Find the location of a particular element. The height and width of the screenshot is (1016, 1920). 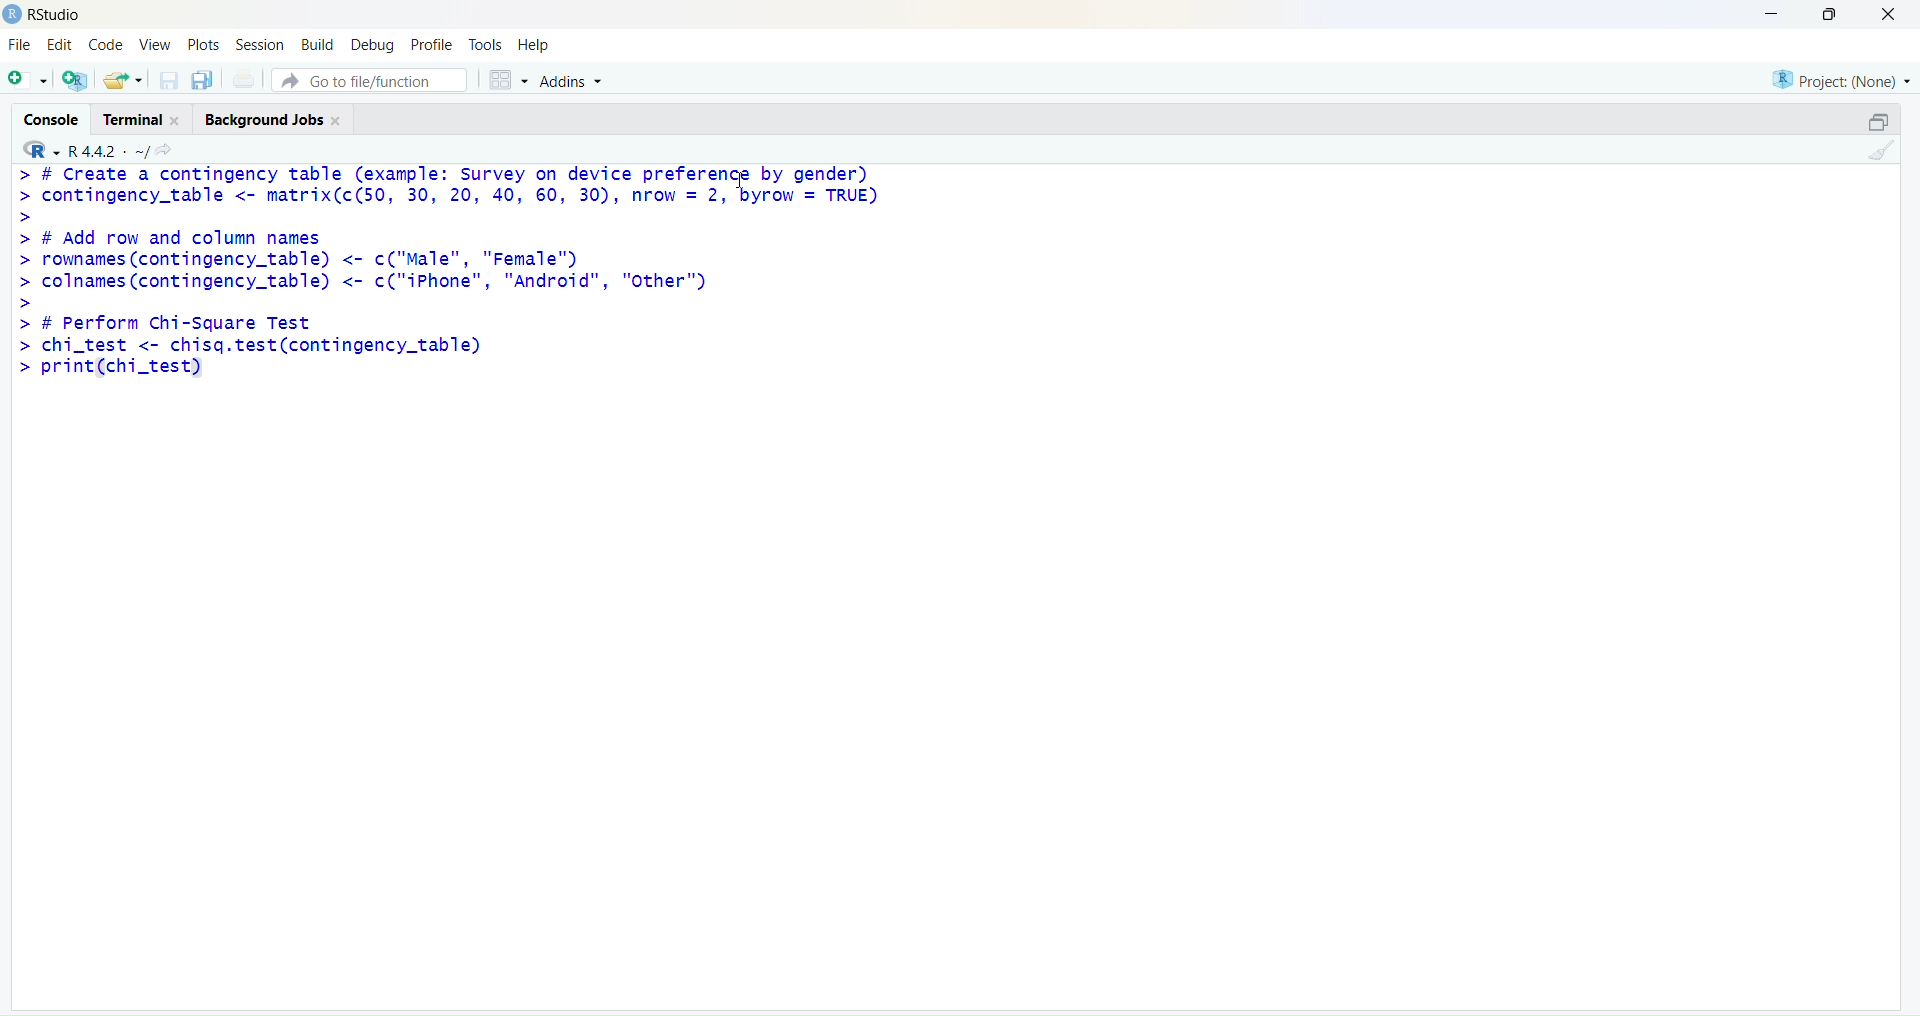

Session is located at coordinates (260, 45).